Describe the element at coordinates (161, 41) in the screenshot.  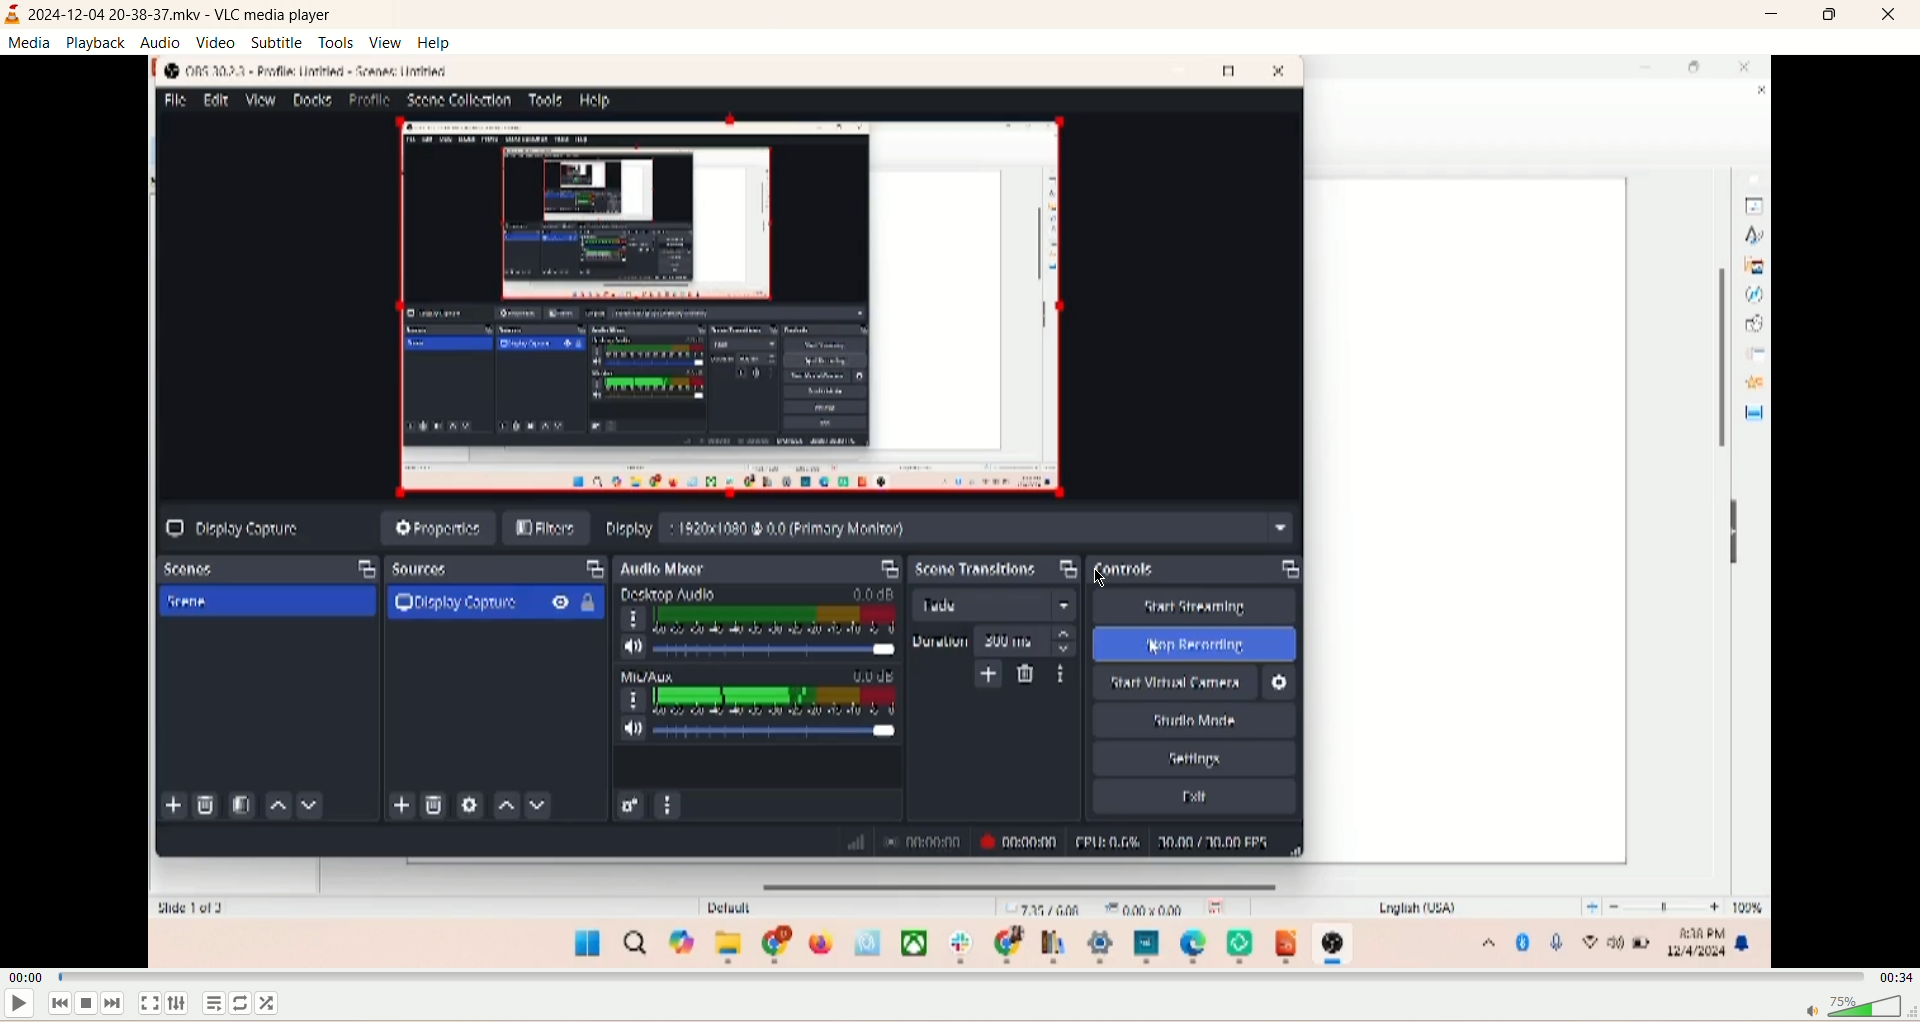
I see `audio` at that location.